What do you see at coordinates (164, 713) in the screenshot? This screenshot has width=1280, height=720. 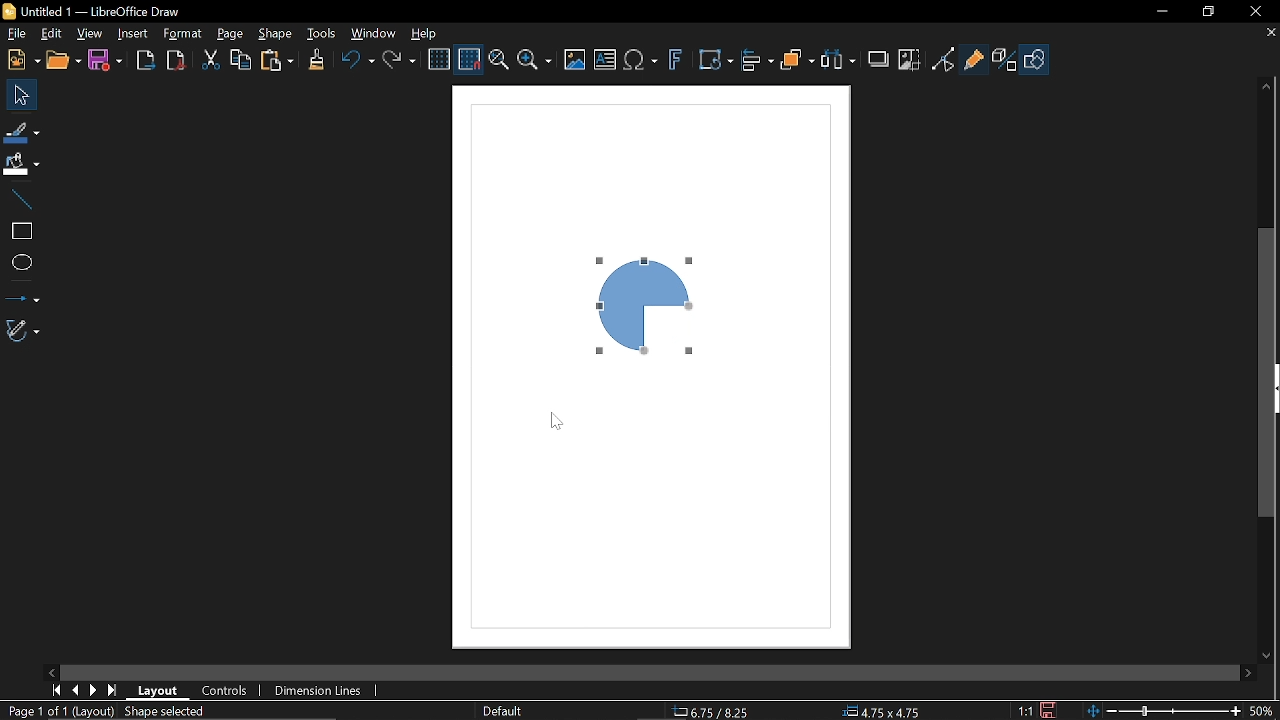 I see `shape selected` at bounding box center [164, 713].